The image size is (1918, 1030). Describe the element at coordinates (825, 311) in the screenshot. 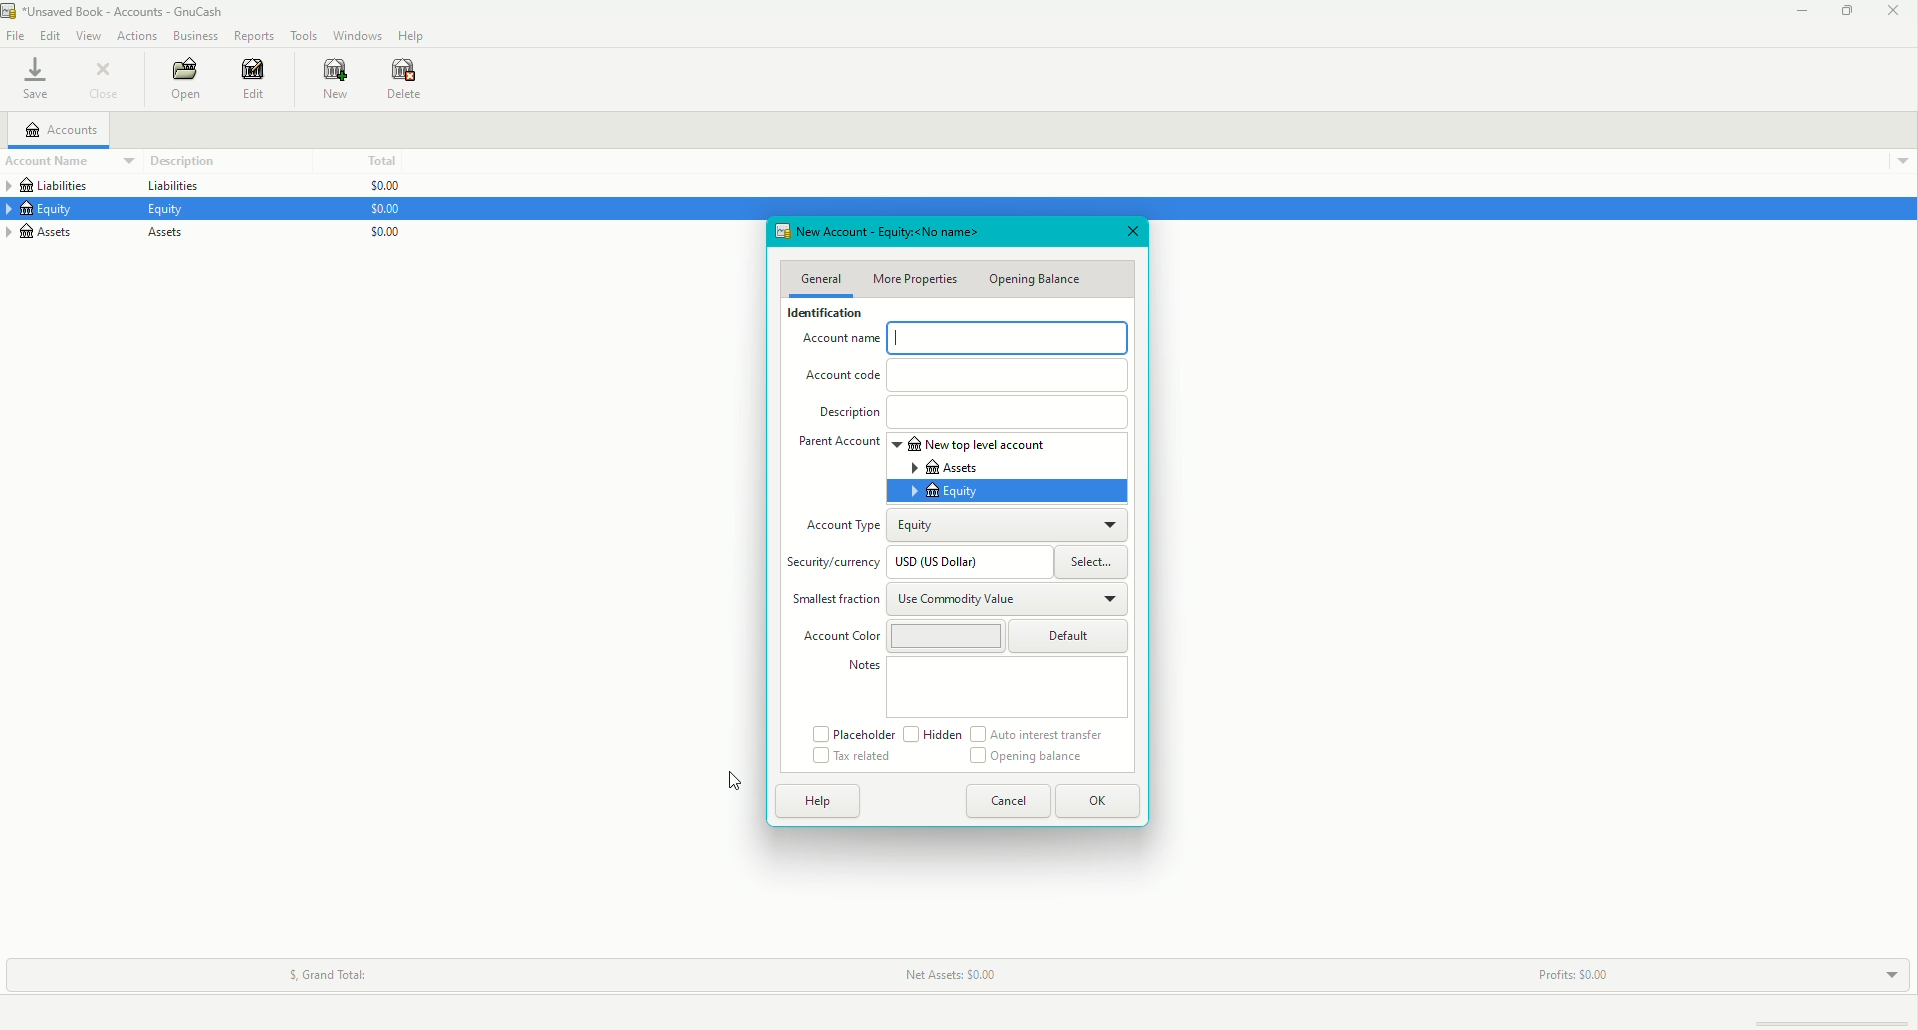

I see `Identification` at that location.